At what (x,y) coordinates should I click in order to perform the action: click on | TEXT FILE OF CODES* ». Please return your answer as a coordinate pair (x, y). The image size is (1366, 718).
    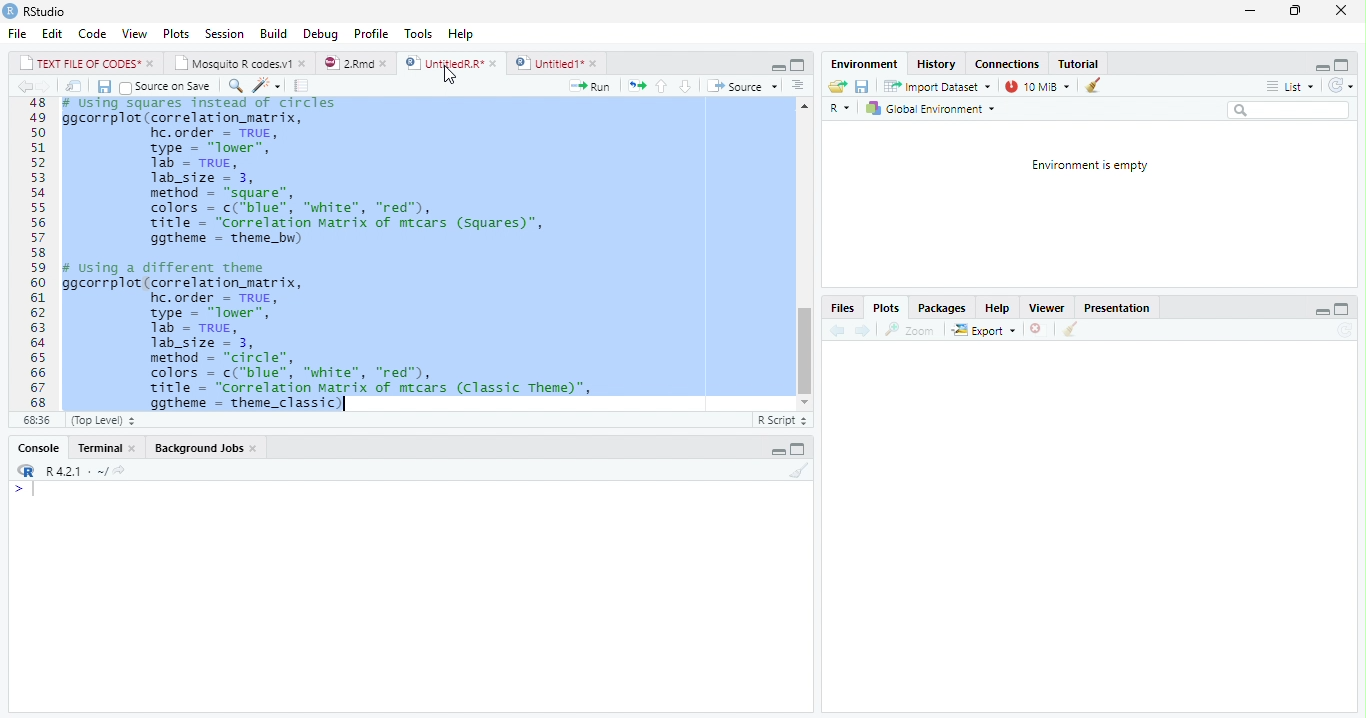
    Looking at the image, I should click on (88, 63).